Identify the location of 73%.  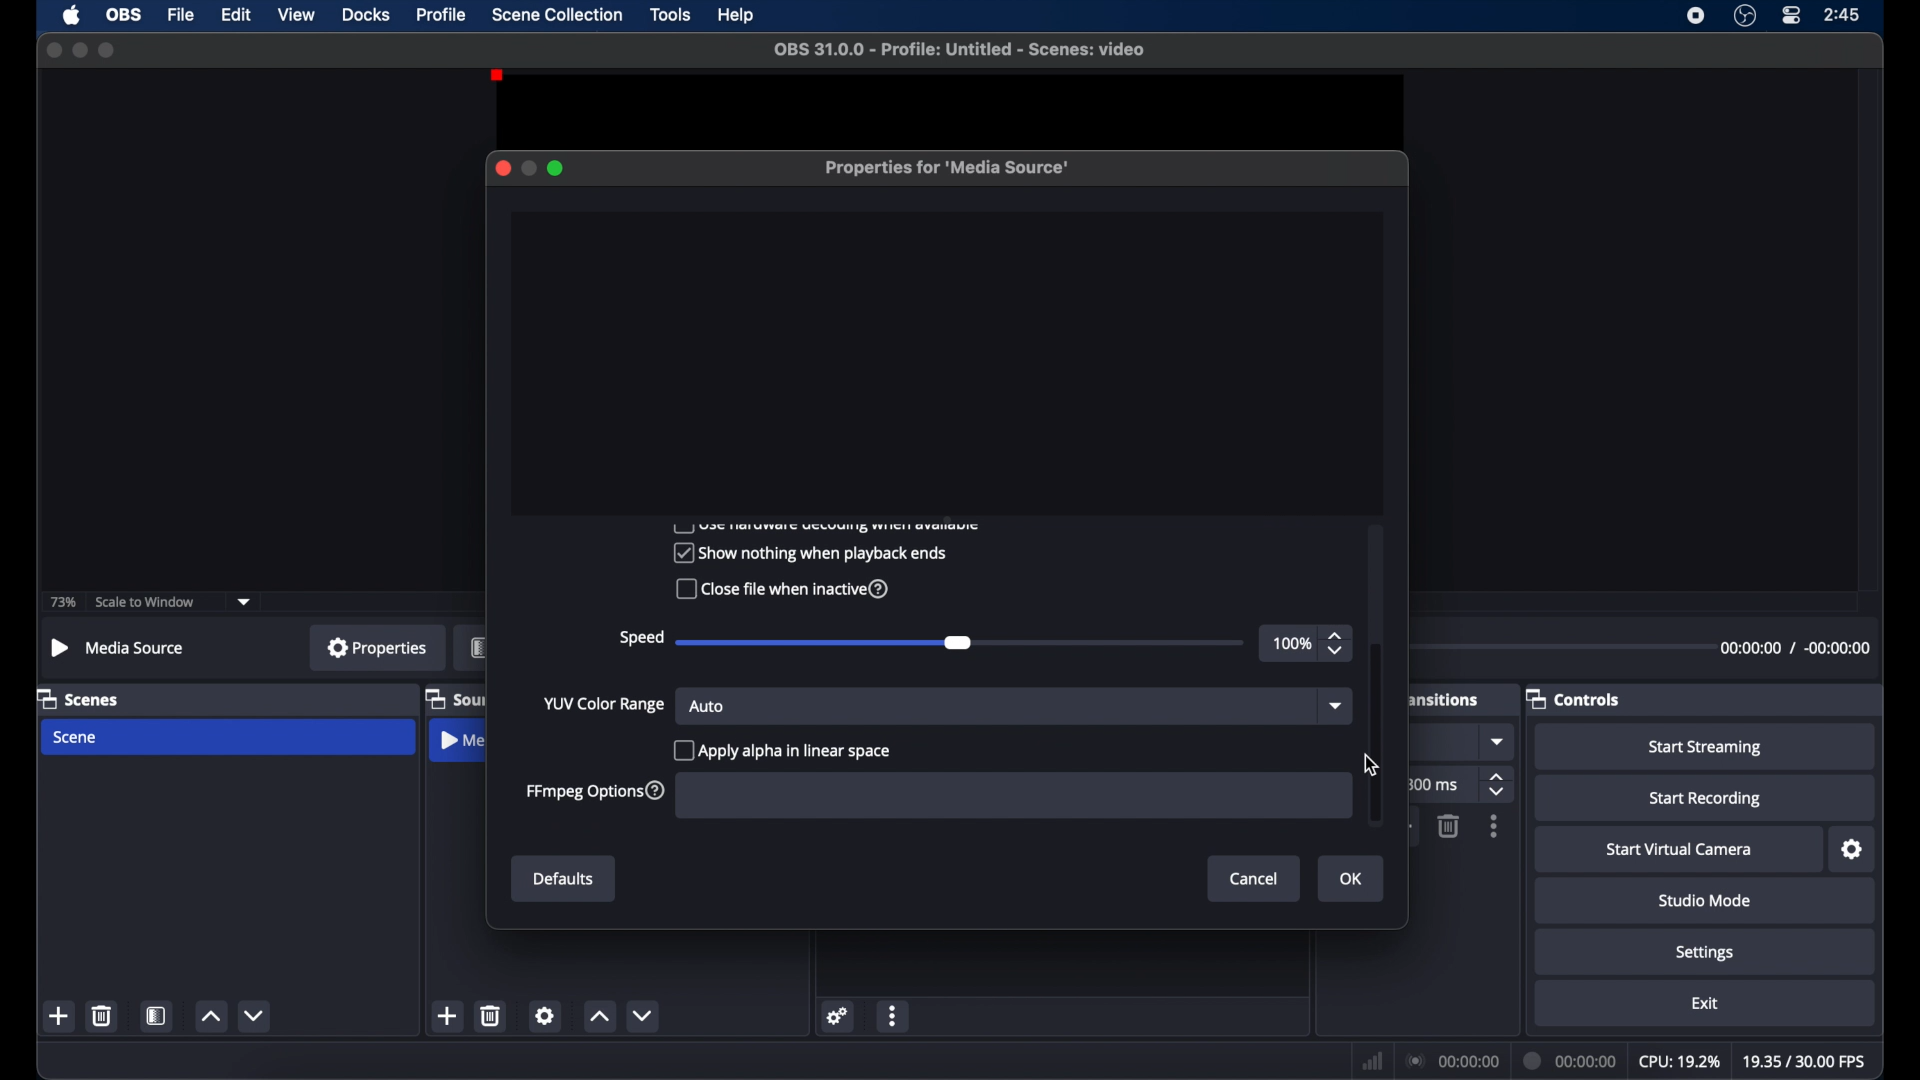
(61, 603).